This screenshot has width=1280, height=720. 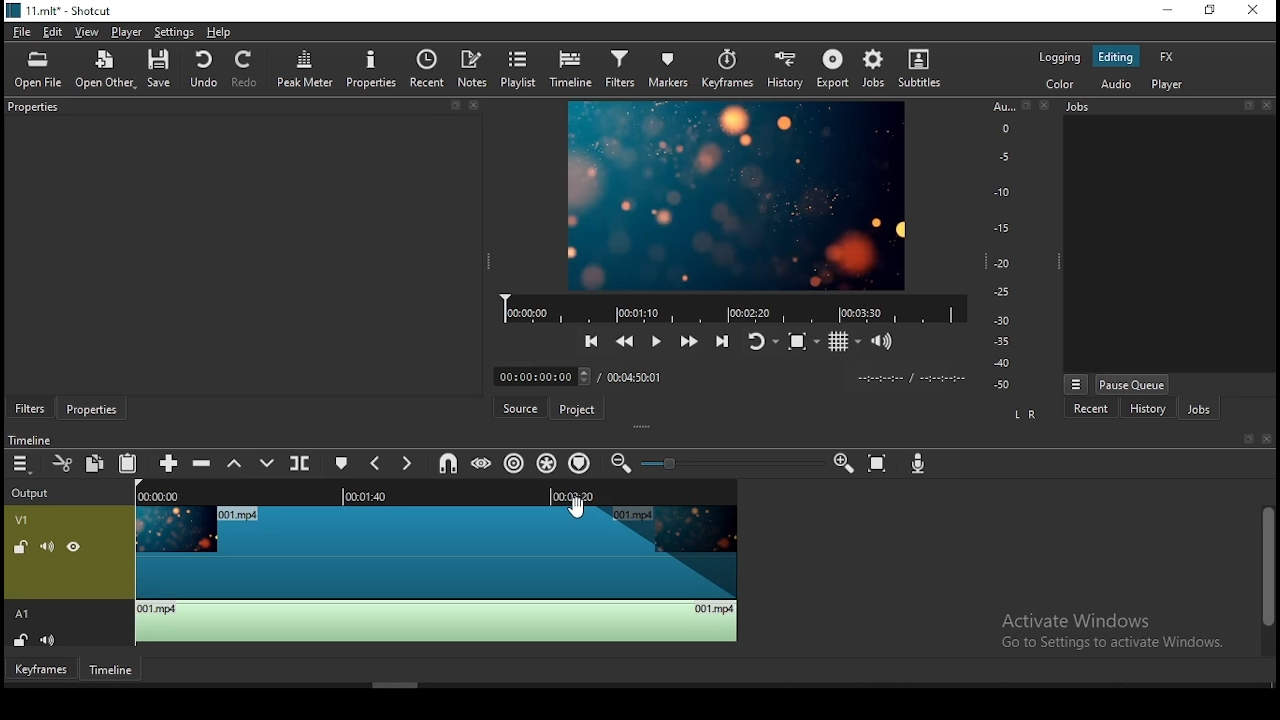 What do you see at coordinates (33, 439) in the screenshot?
I see `Timeline` at bounding box center [33, 439].